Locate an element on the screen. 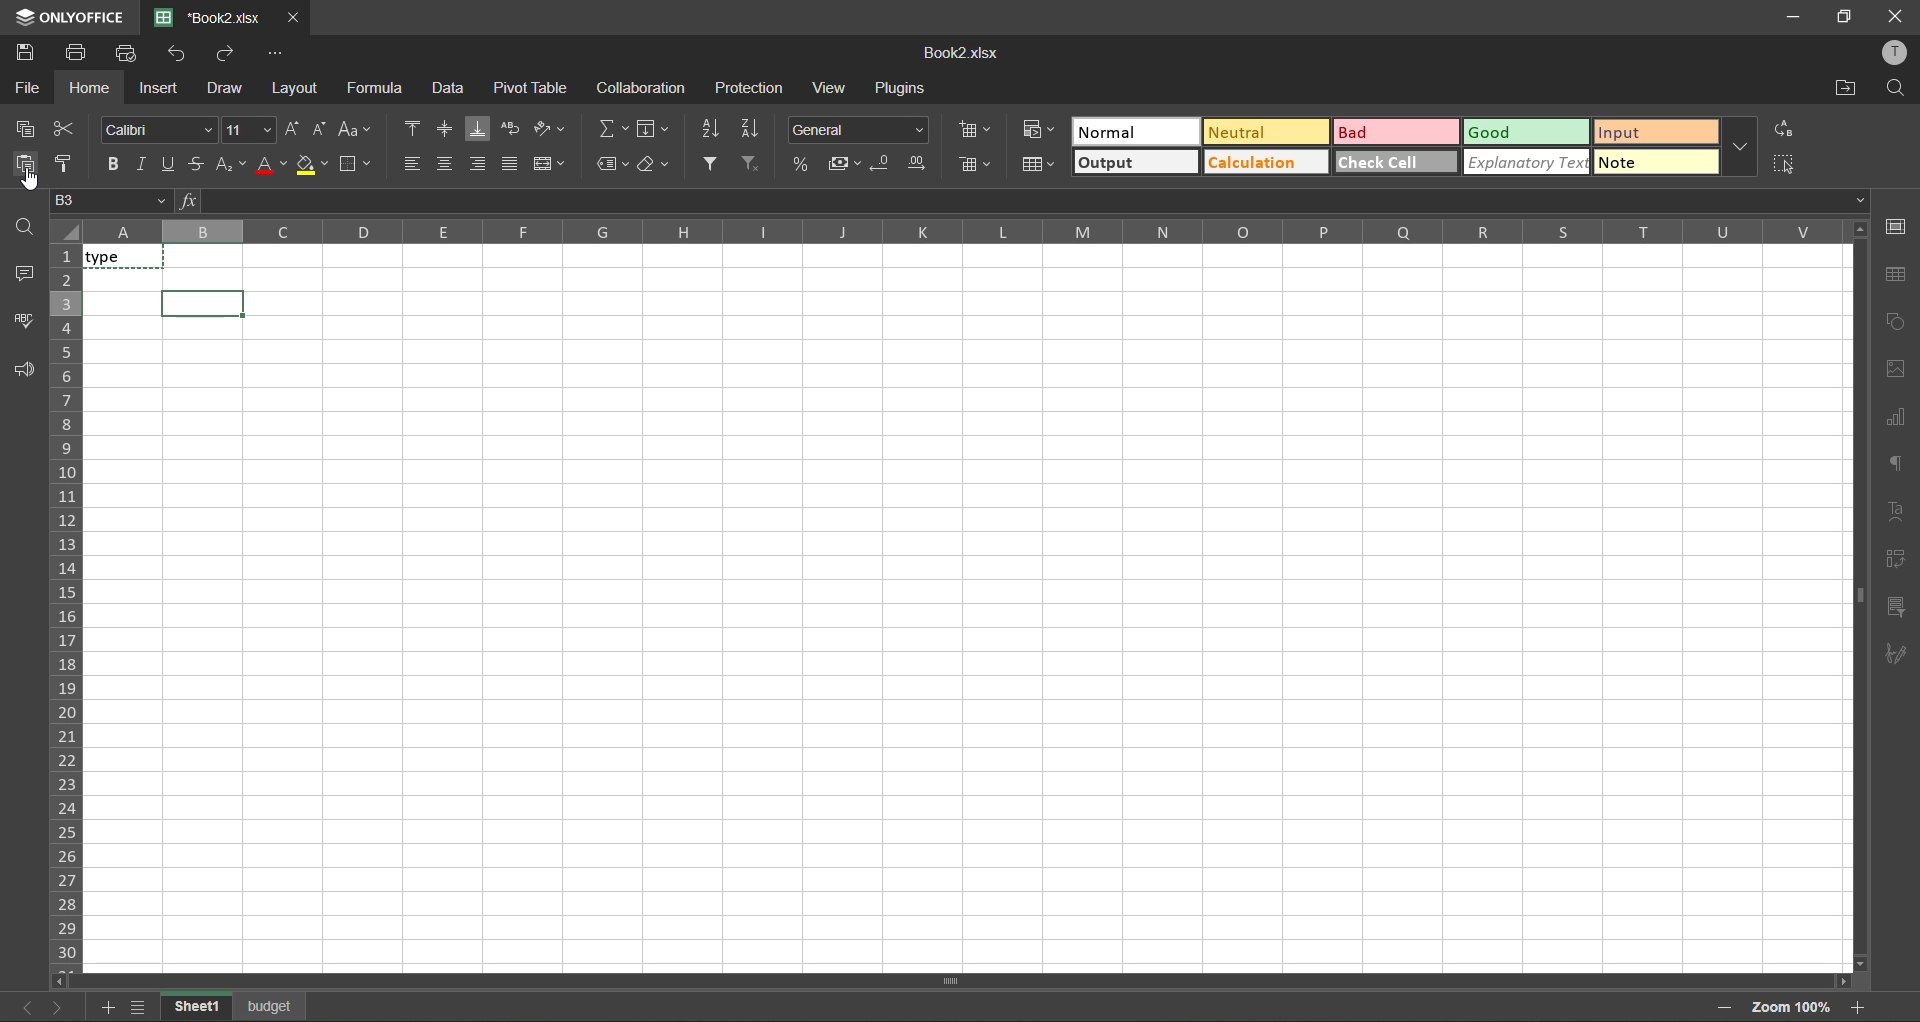 This screenshot has width=1920, height=1022. insert is located at coordinates (161, 91).